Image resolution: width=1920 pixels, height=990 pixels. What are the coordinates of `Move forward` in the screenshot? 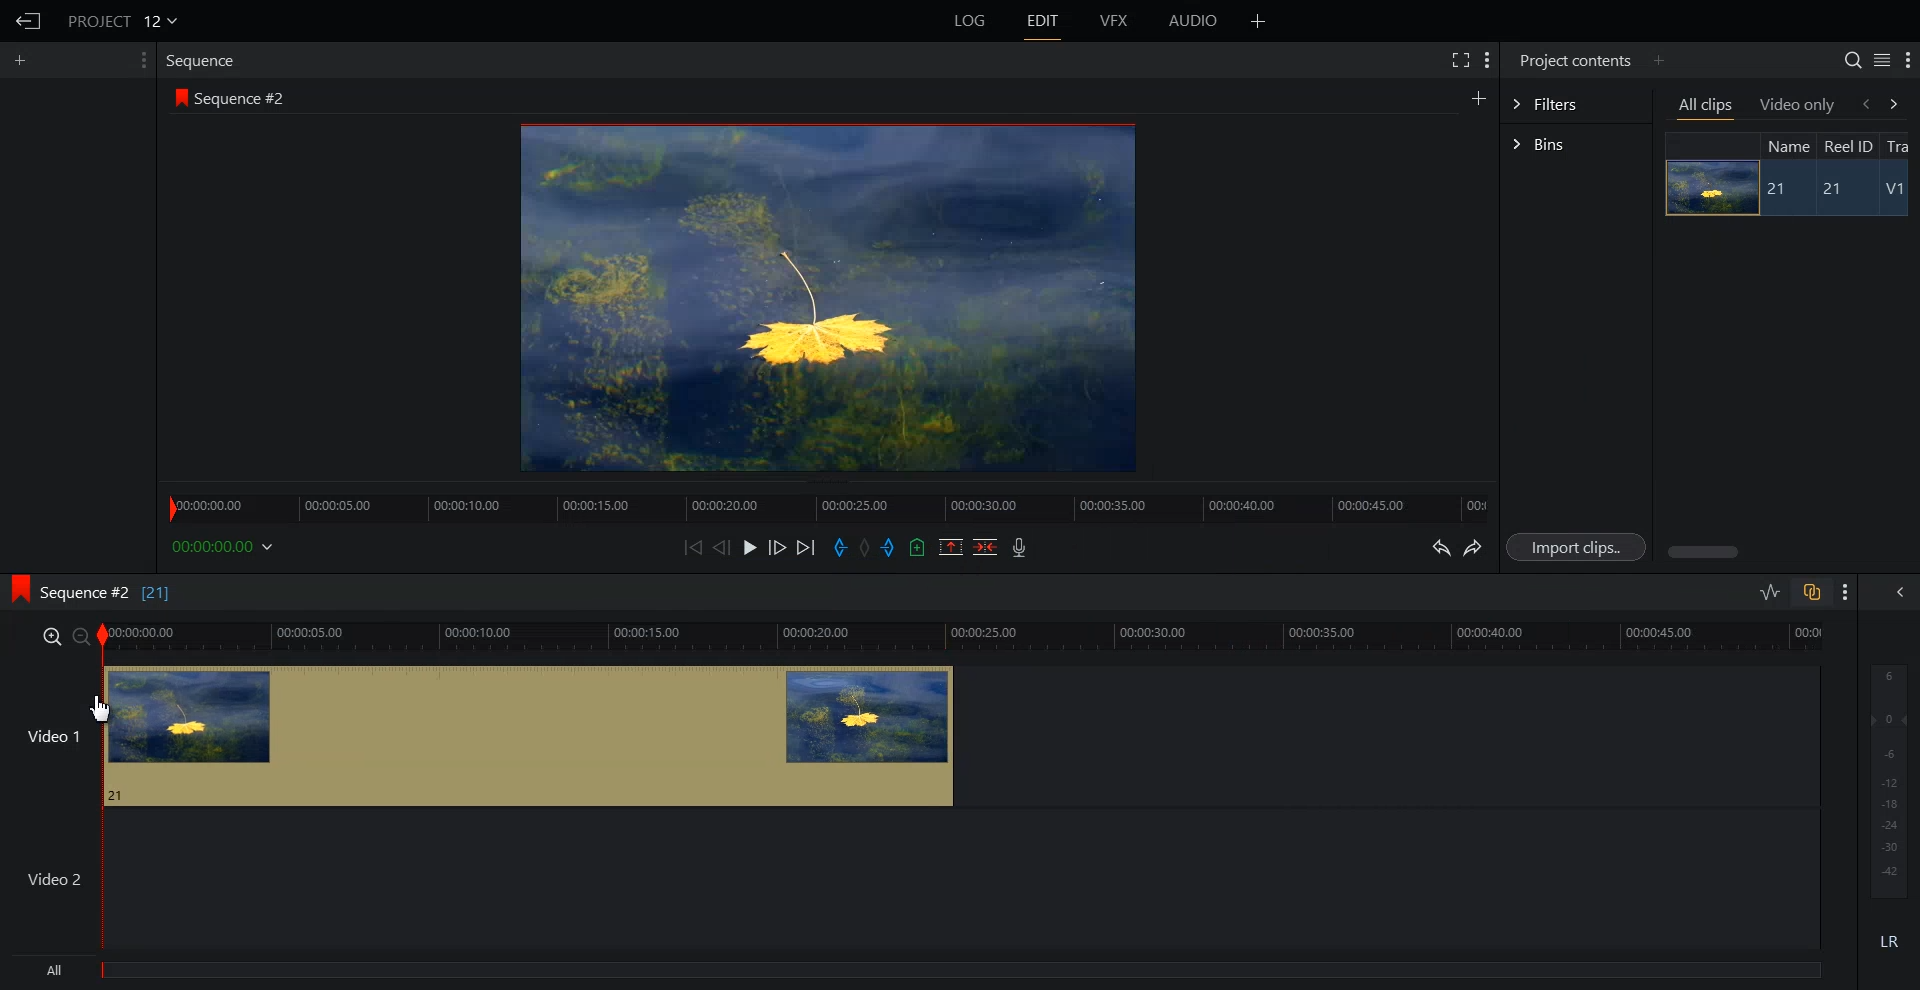 It's located at (807, 548).